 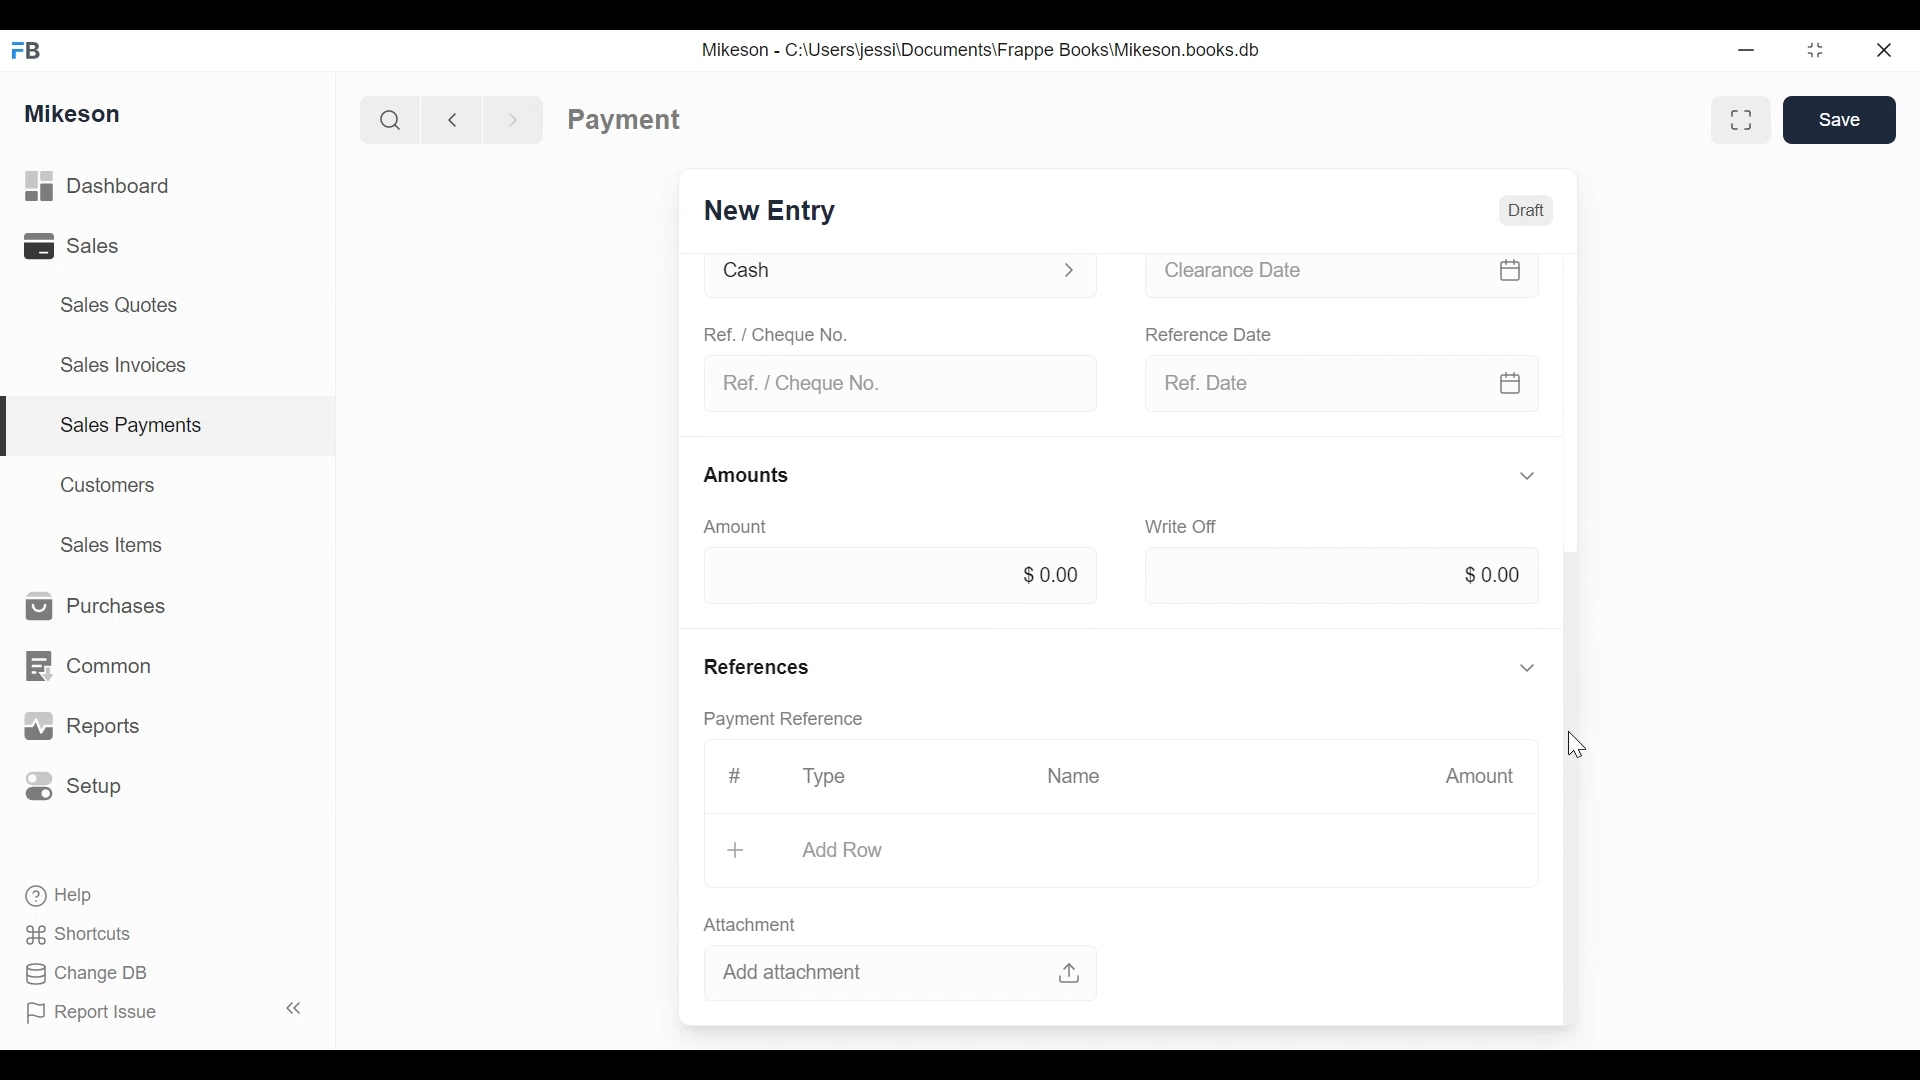 What do you see at coordinates (135, 424) in the screenshot?
I see `Sales payments` at bounding box center [135, 424].